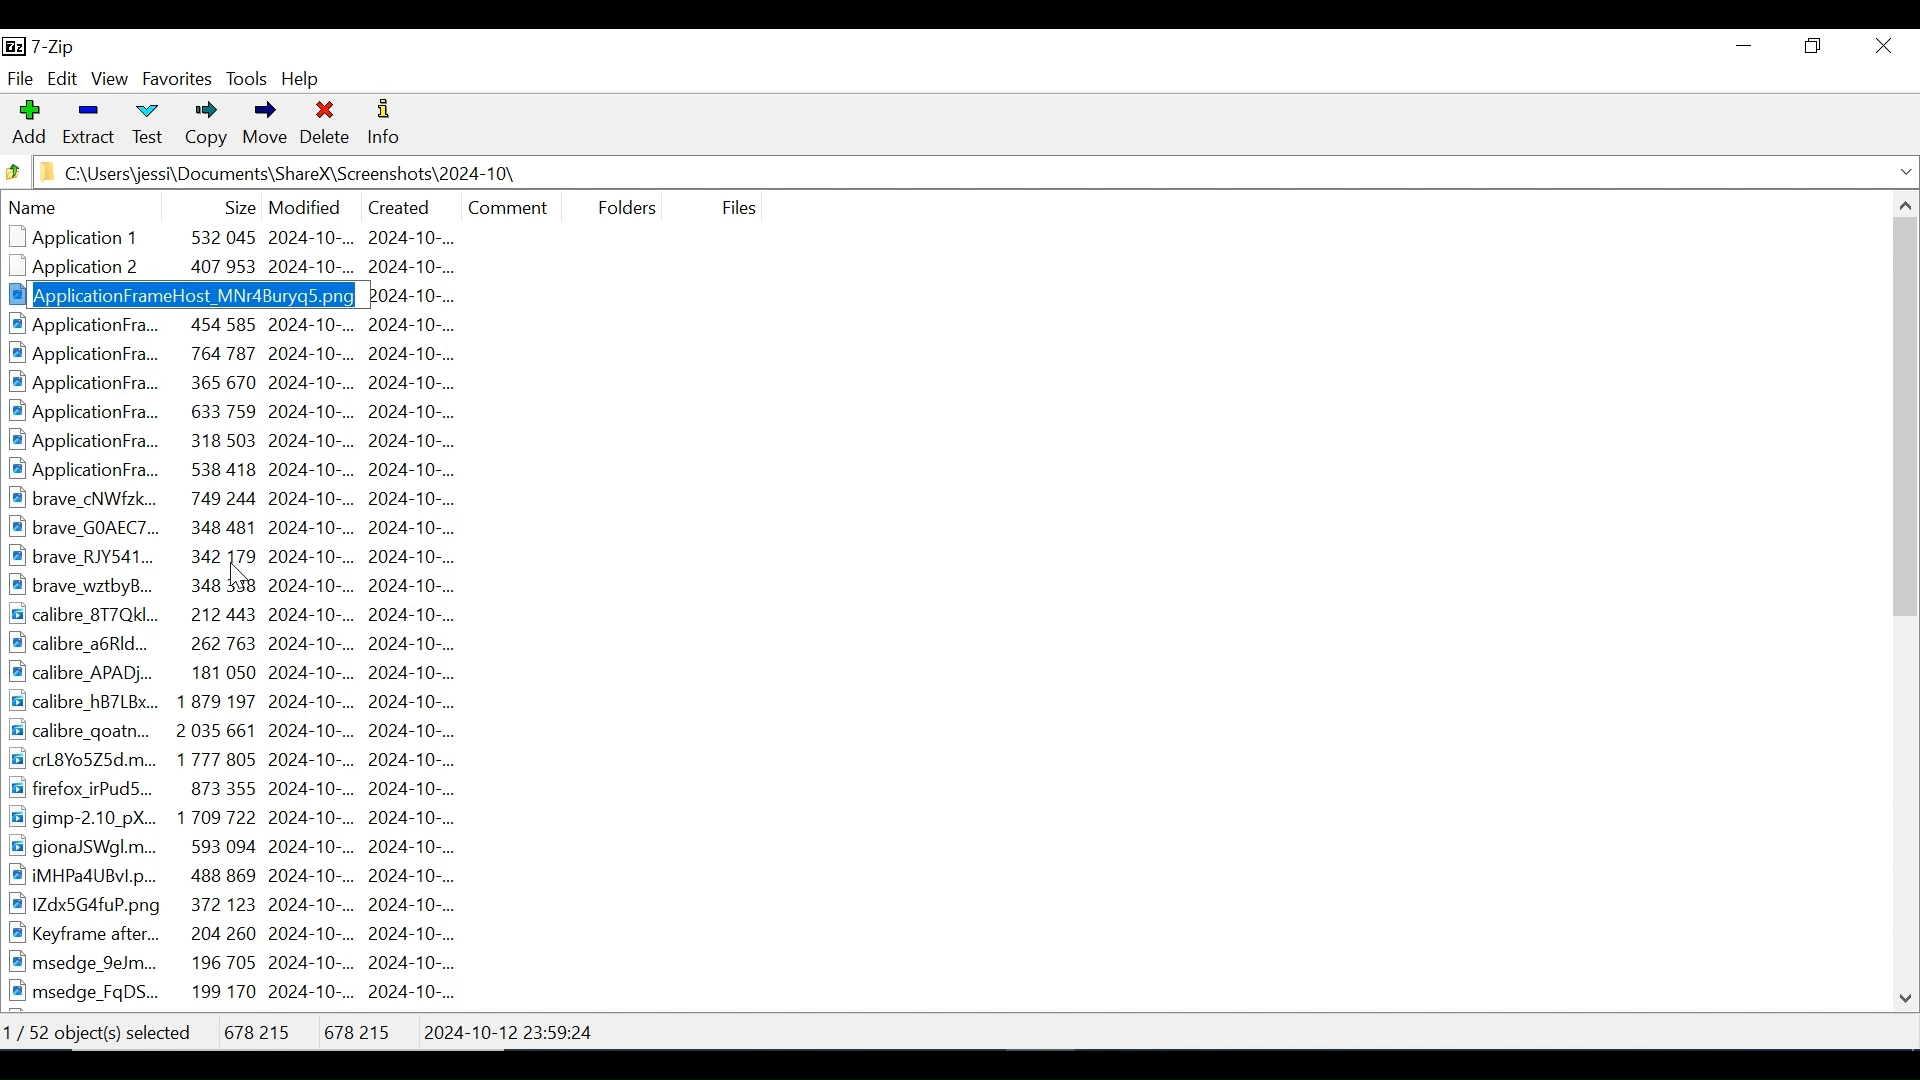  Describe the element at coordinates (202, 126) in the screenshot. I see `Copy` at that location.